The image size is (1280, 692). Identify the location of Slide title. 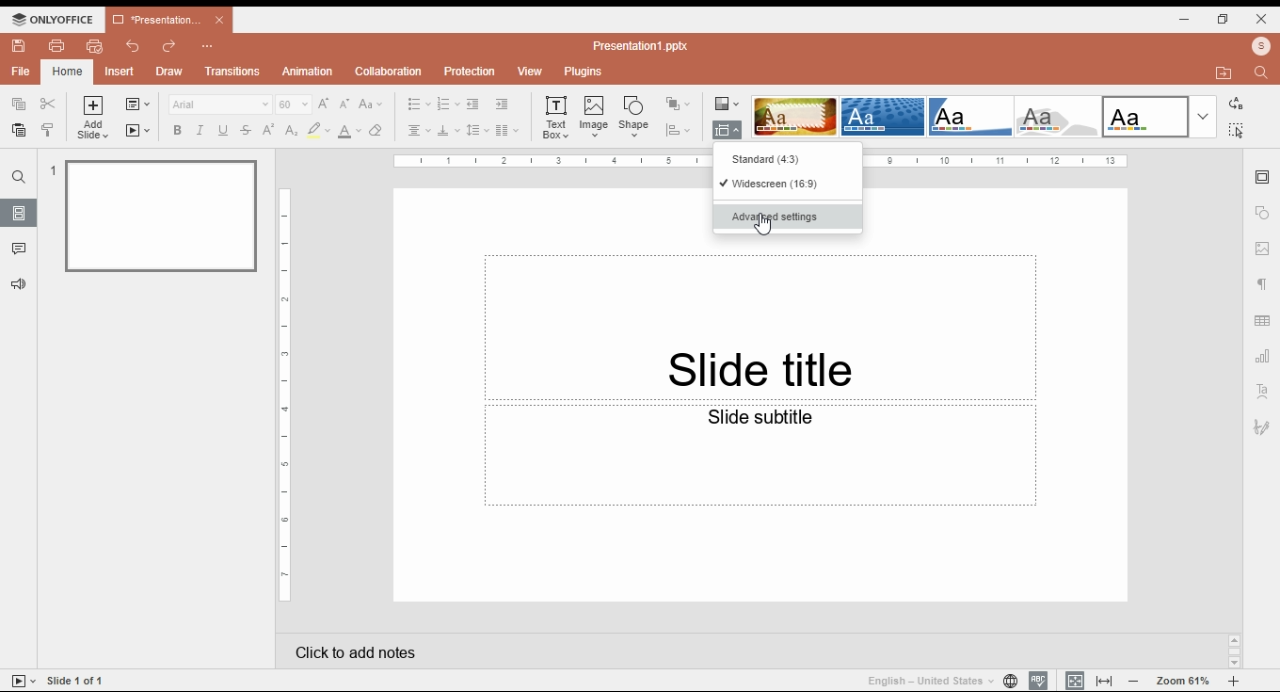
(760, 328).